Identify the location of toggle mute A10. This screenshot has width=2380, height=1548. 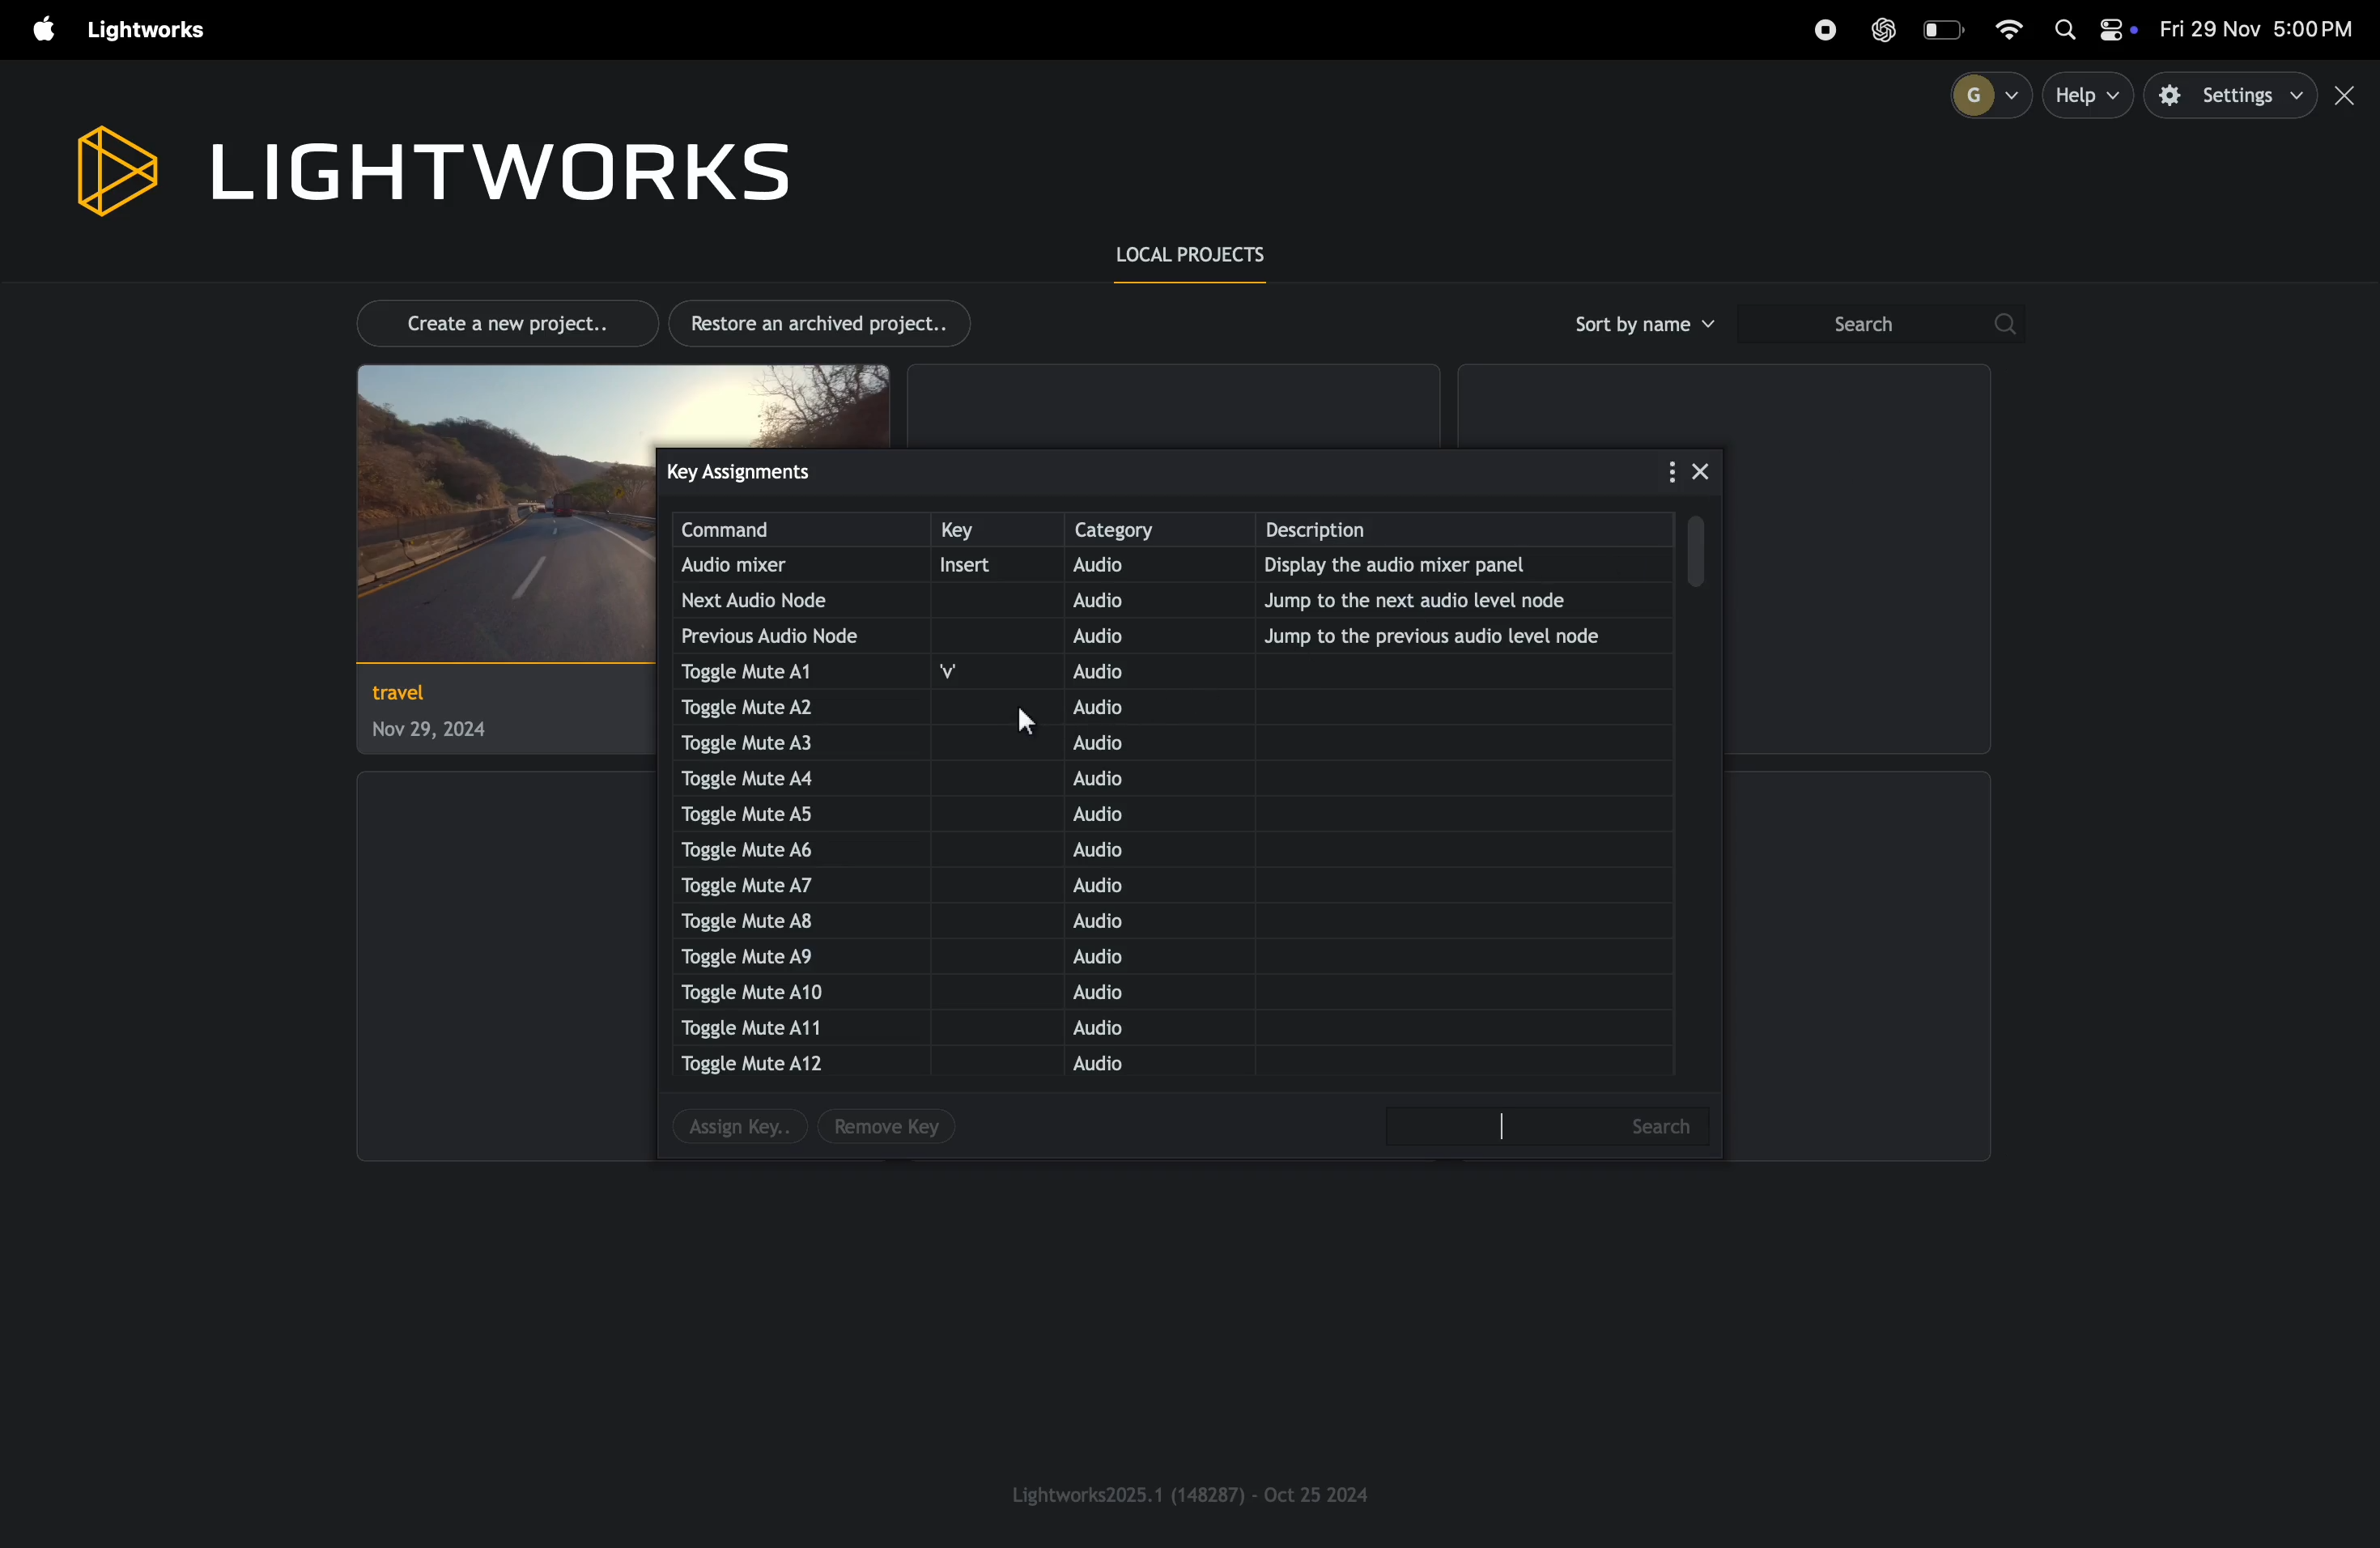
(755, 992).